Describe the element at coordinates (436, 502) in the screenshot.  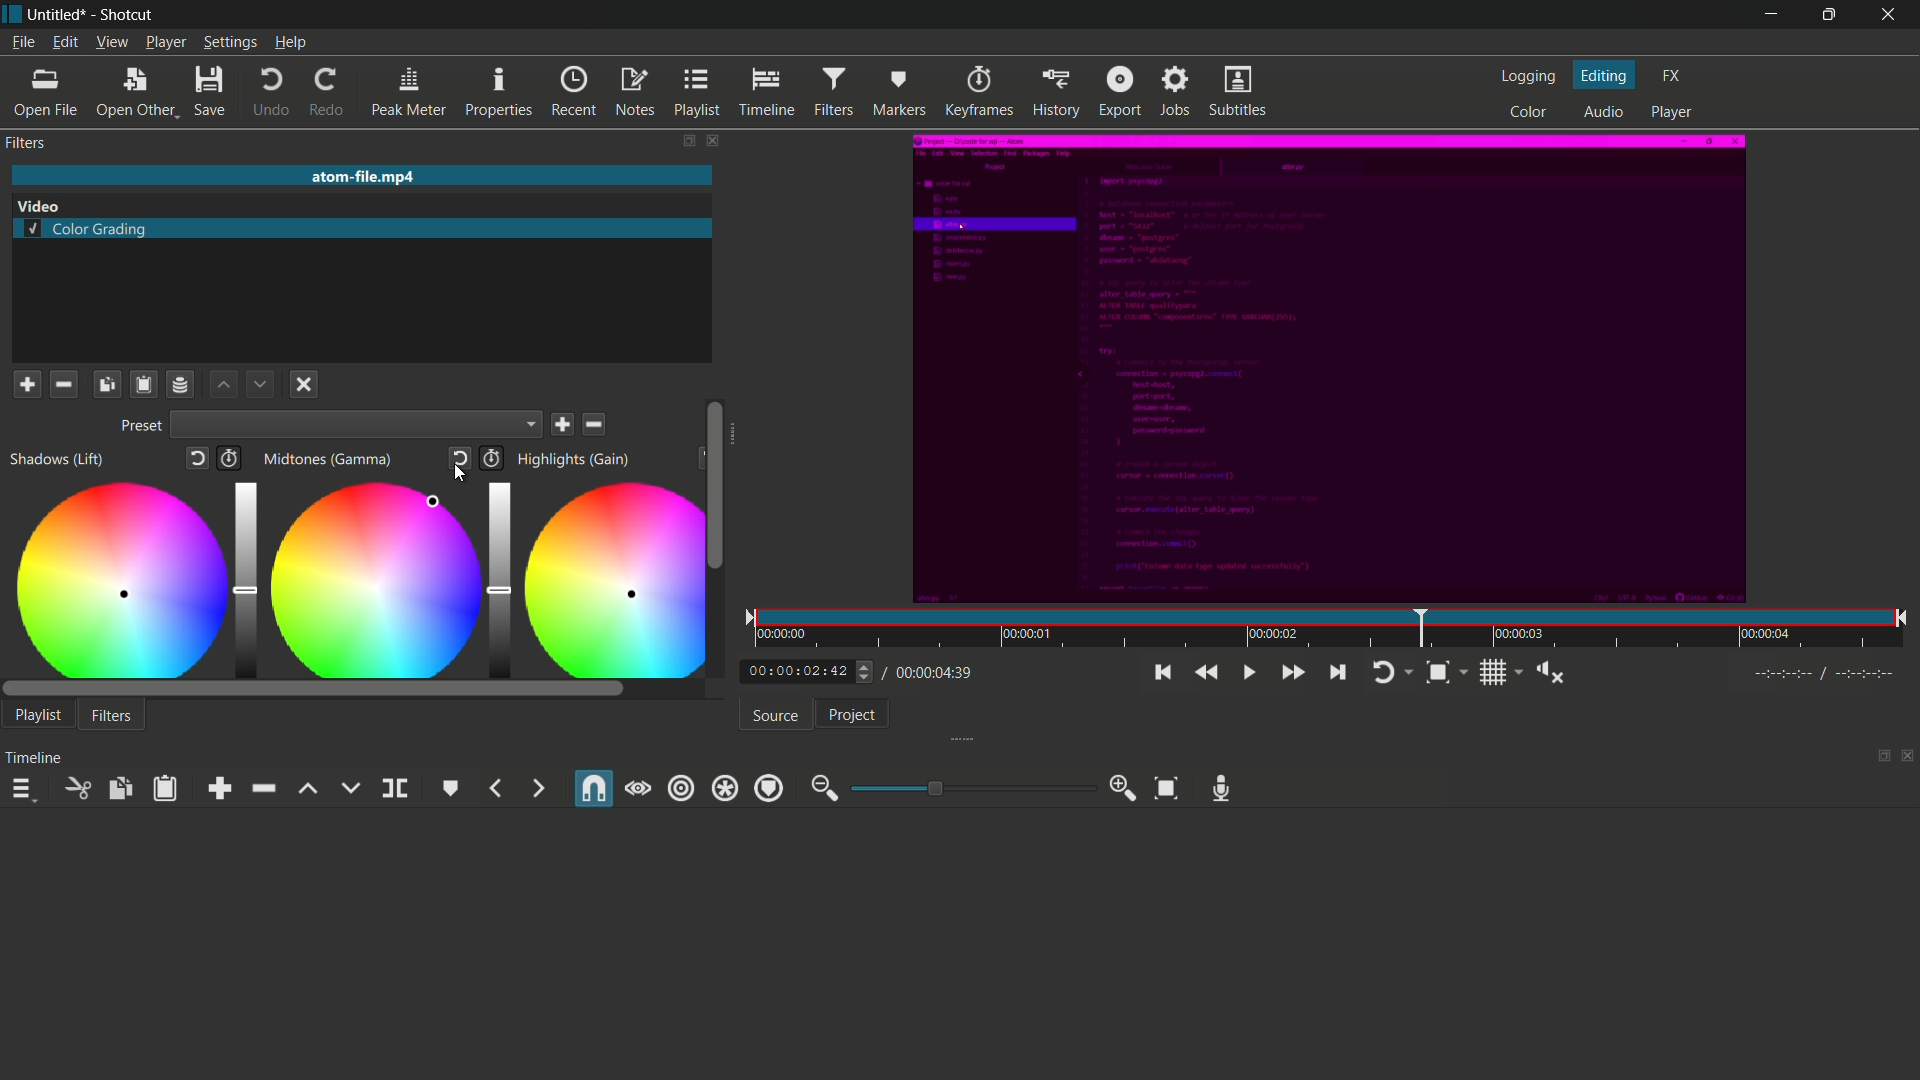
I see `color selector` at that location.